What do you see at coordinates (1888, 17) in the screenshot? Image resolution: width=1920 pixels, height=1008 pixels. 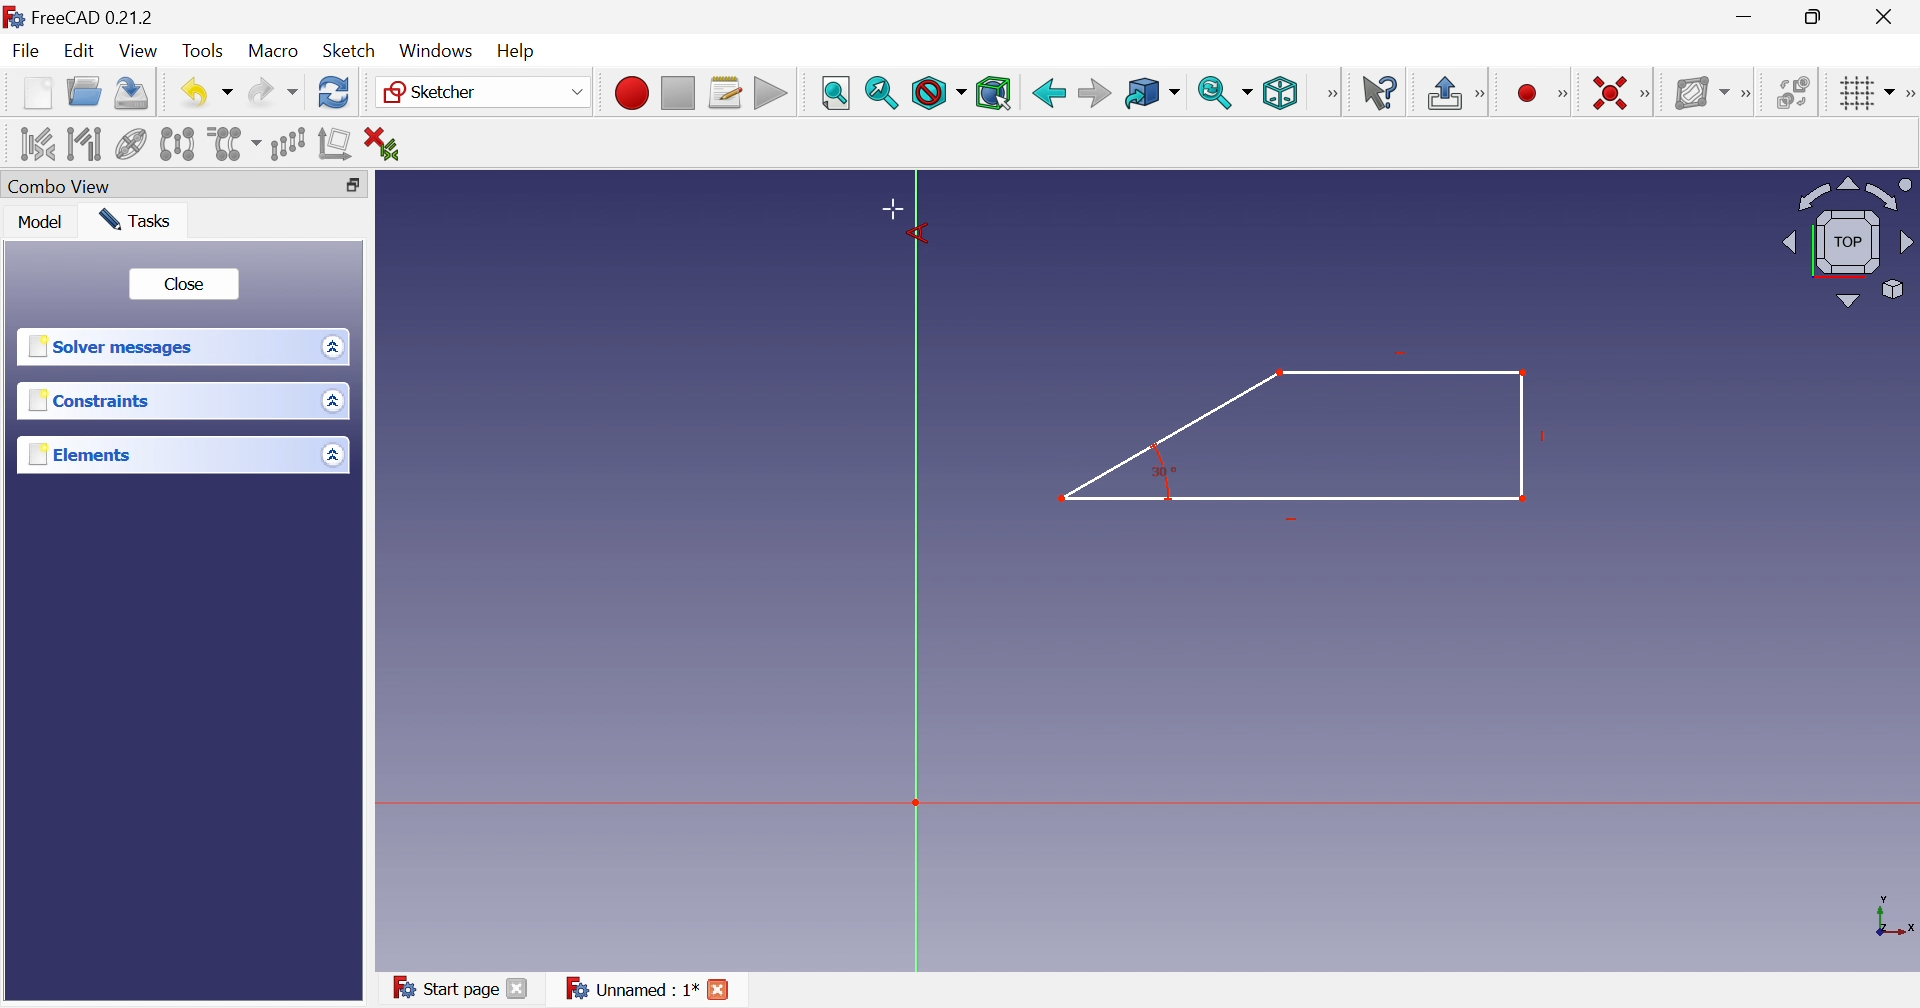 I see `Close` at bounding box center [1888, 17].